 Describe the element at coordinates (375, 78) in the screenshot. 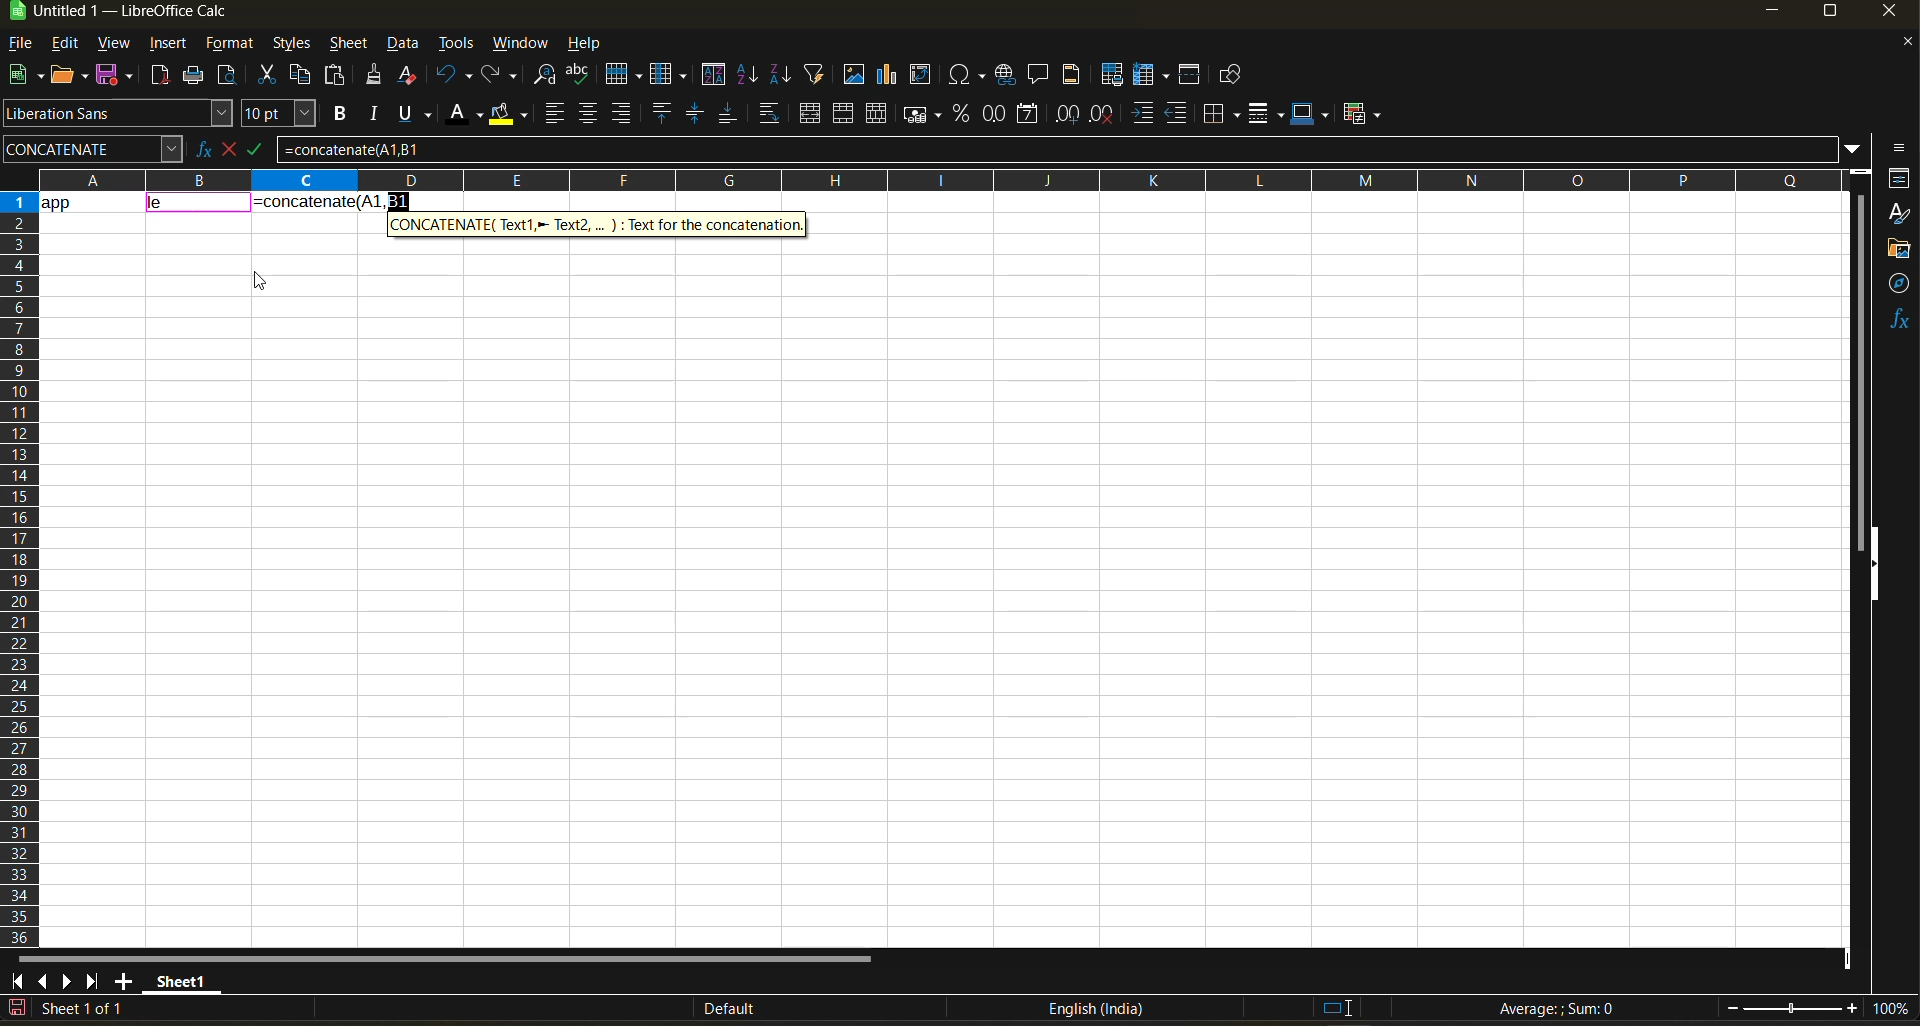

I see `clone formatting` at that location.